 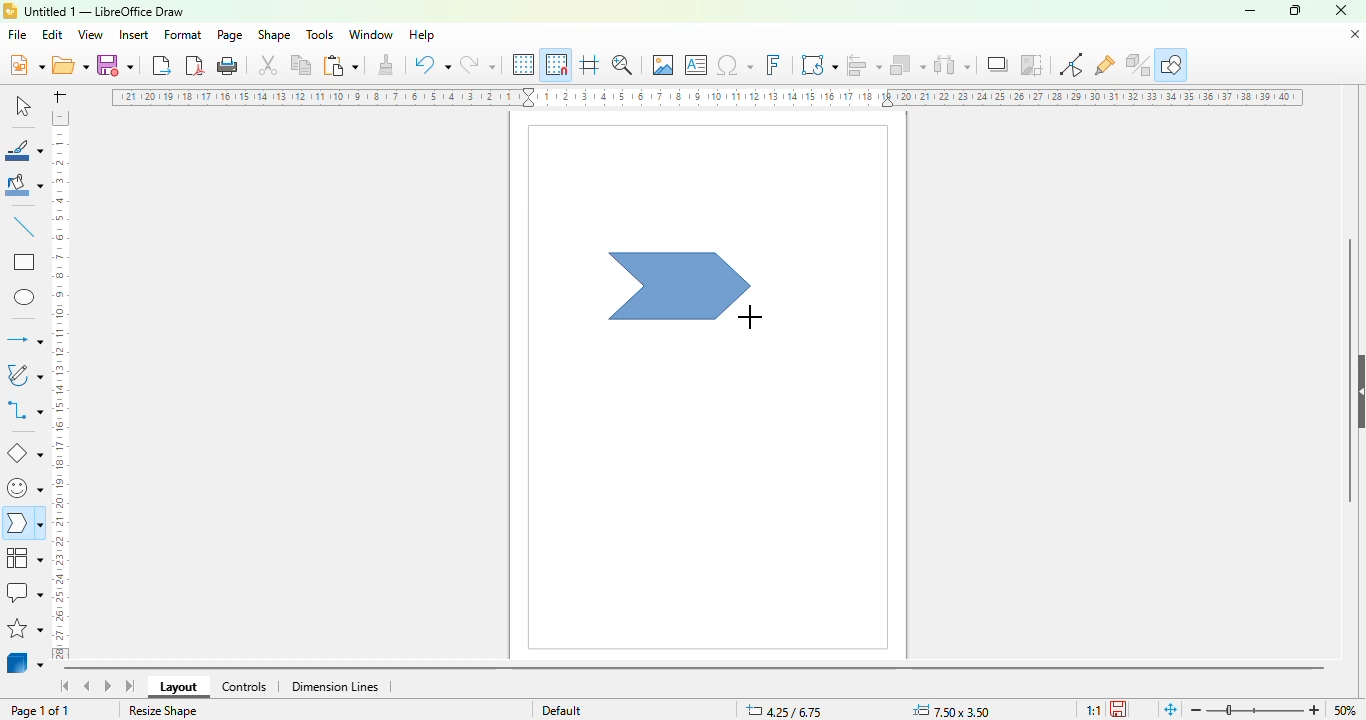 What do you see at coordinates (24, 592) in the screenshot?
I see `calllout shapes` at bounding box center [24, 592].